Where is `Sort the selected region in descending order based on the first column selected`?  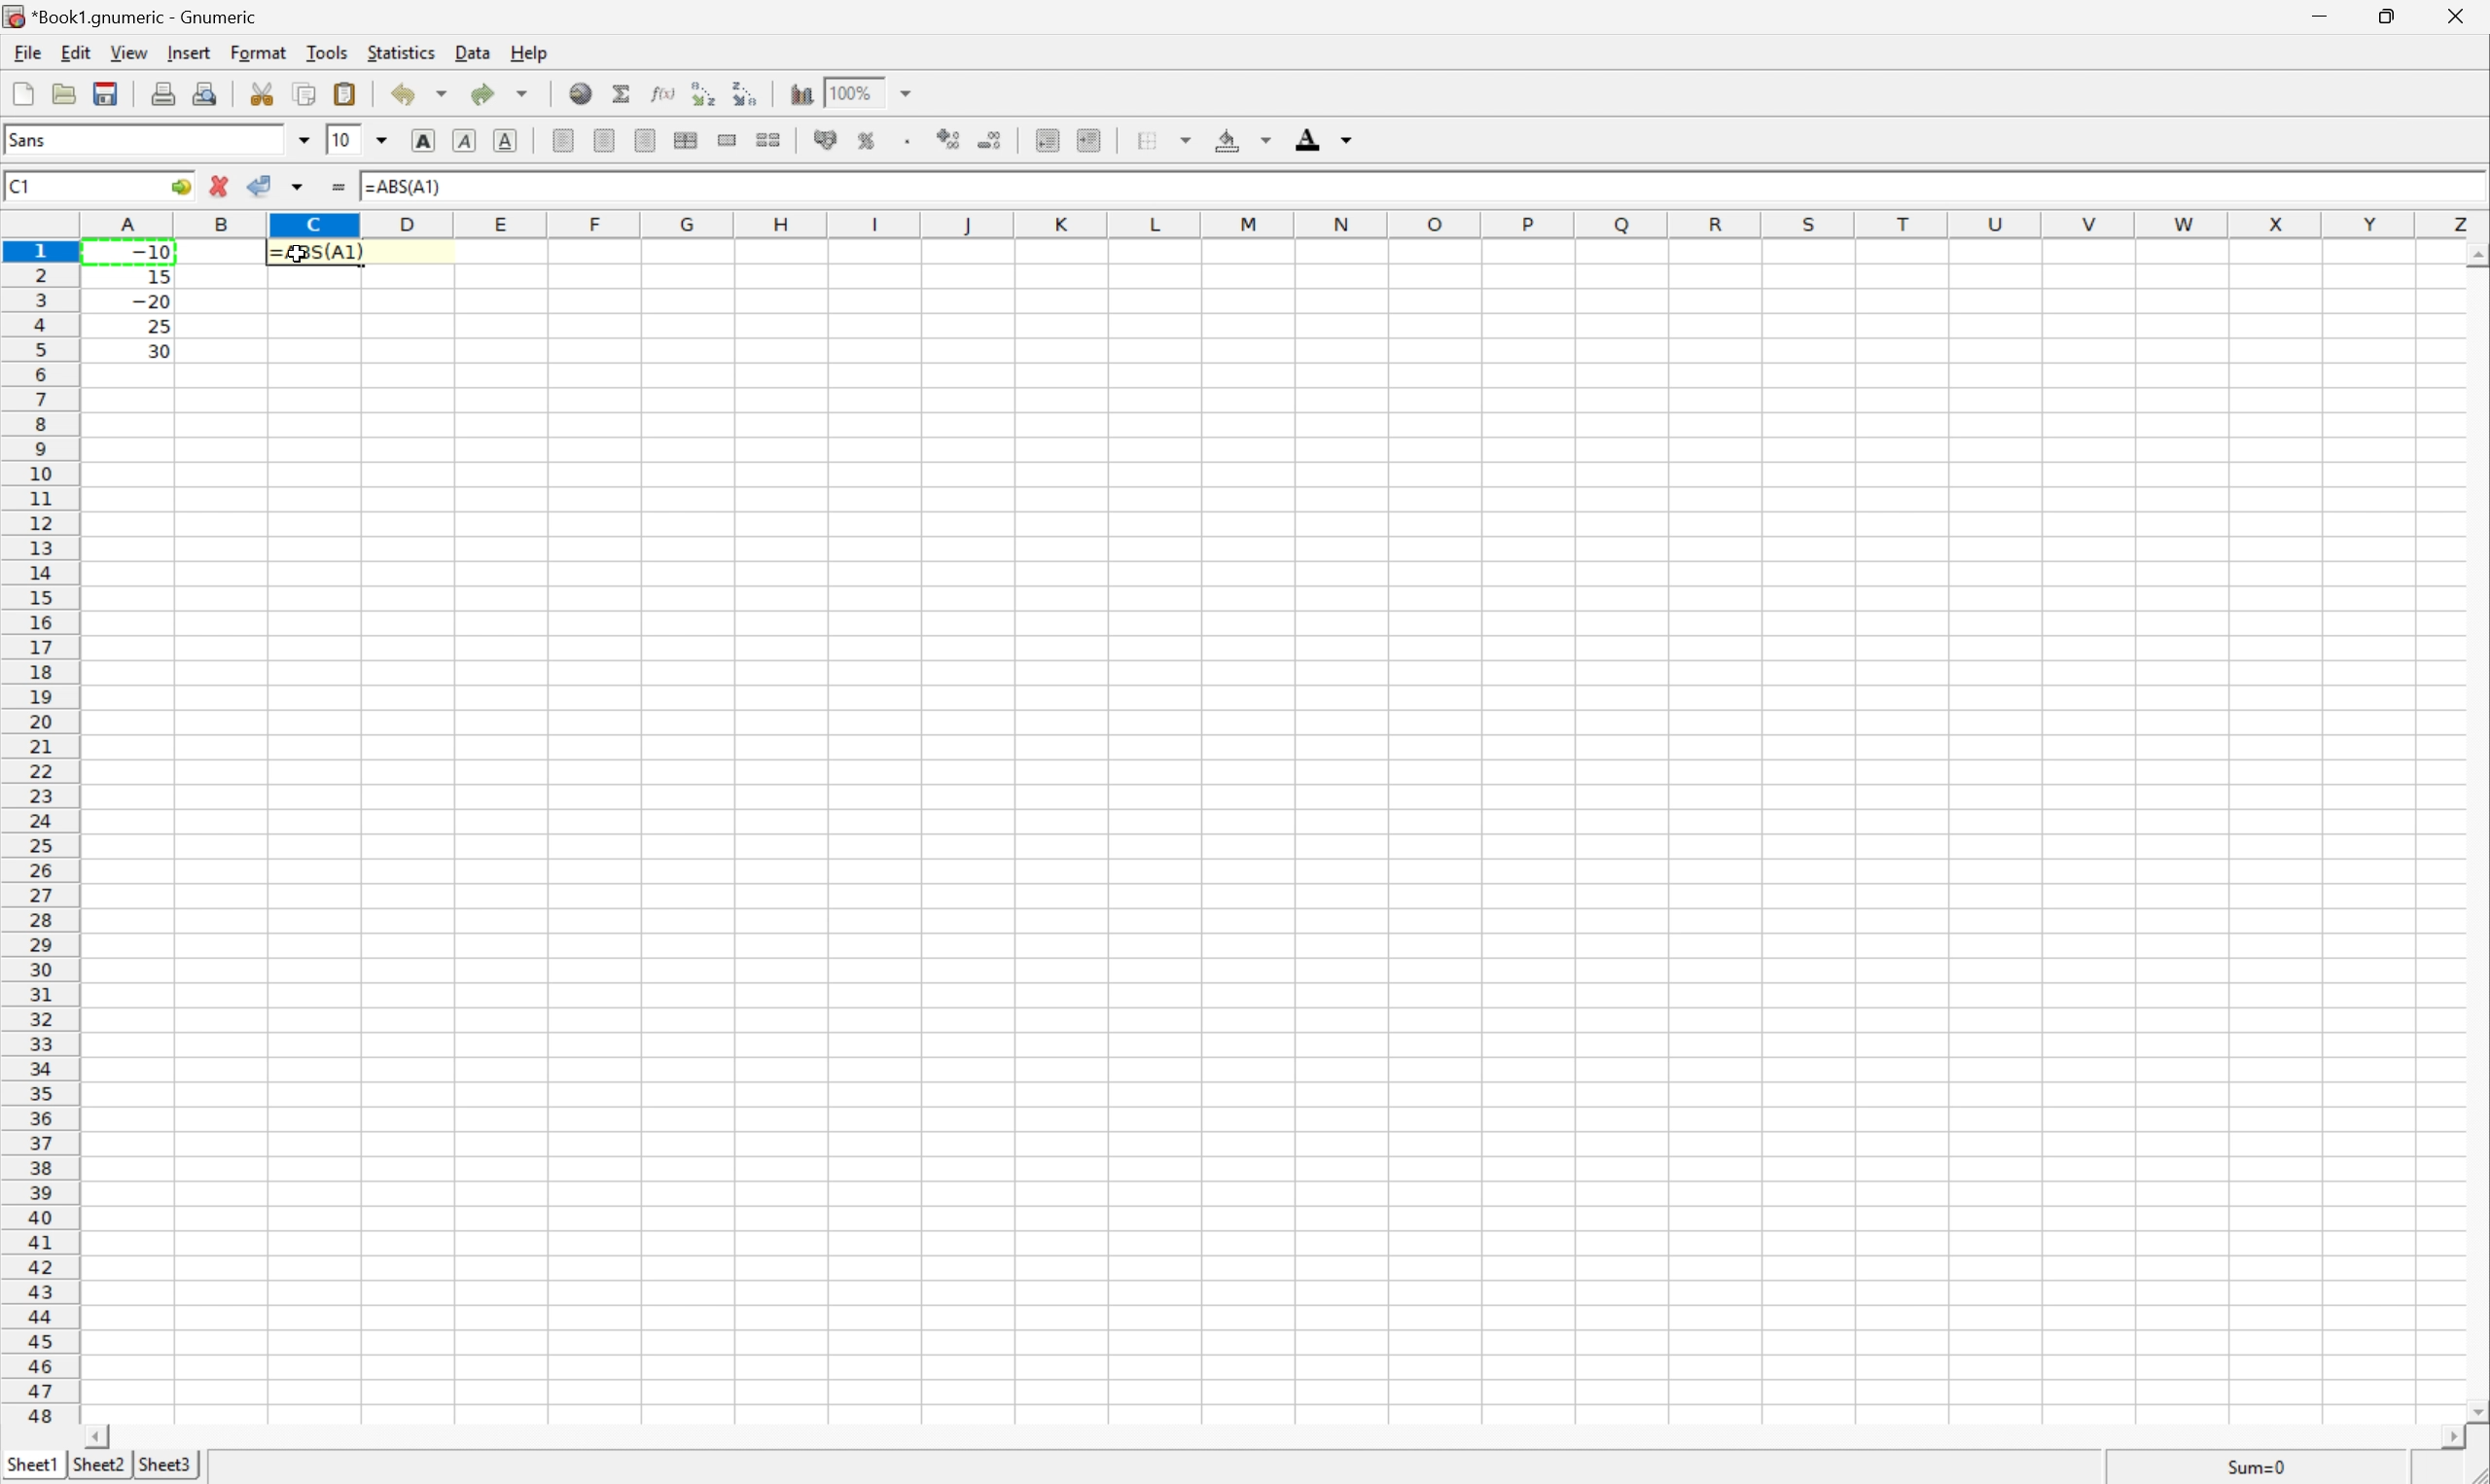 Sort the selected region in descending order based on the first column selected is located at coordinates (744, 91).